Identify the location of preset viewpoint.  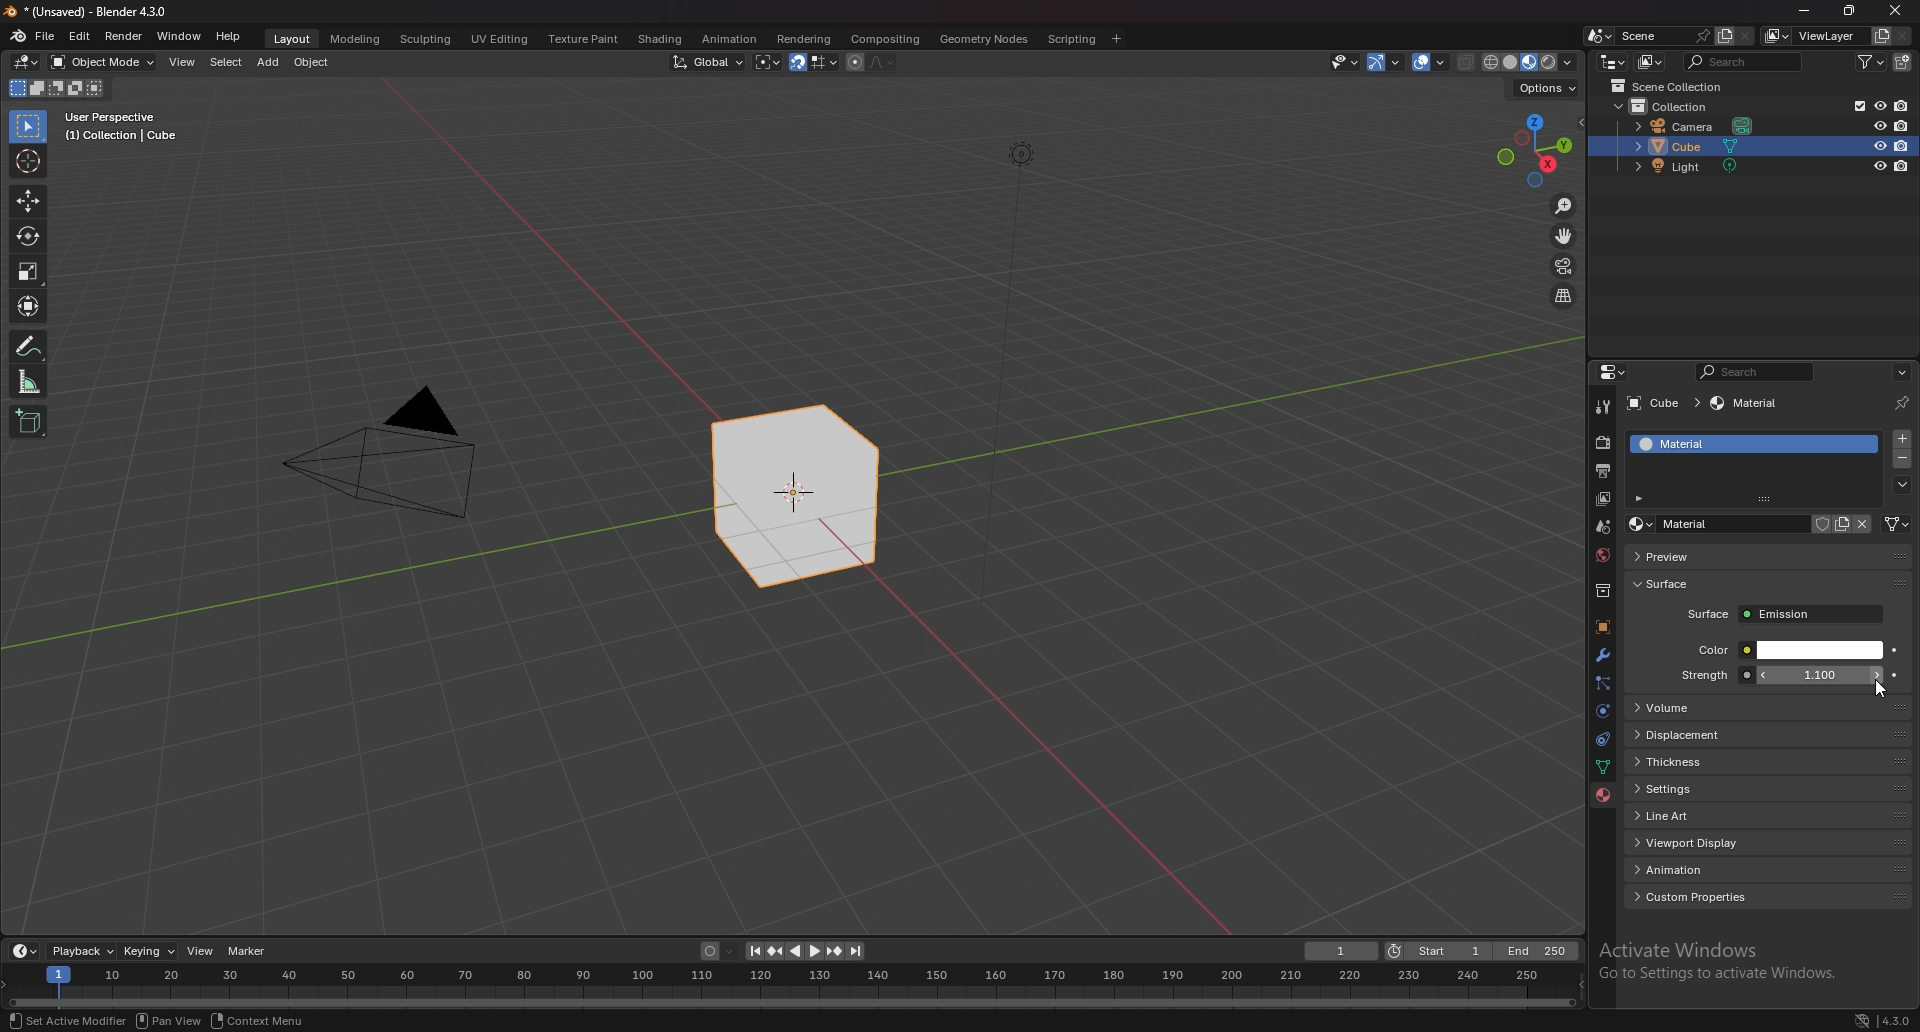
(1535, 150).